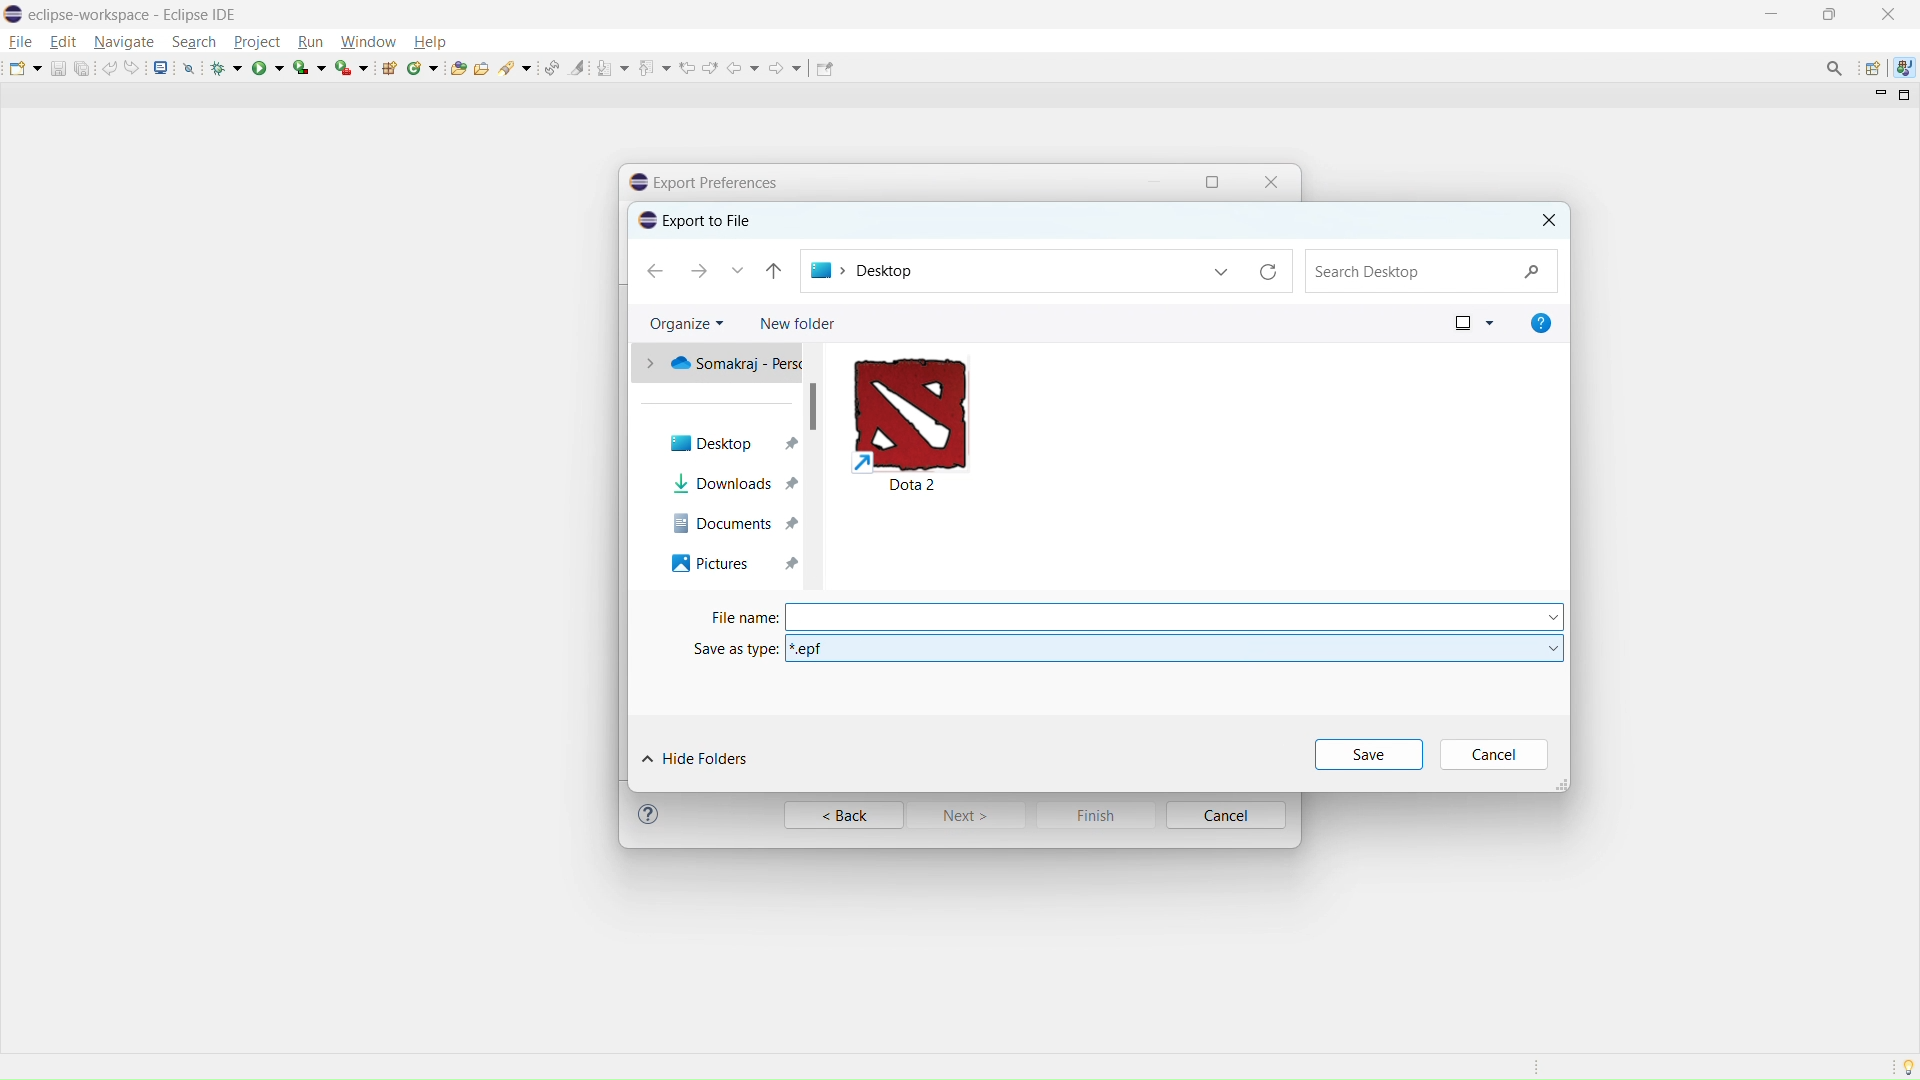 This screenshot has width=1920, height=1080. I want to click on run, so click(310, 42).